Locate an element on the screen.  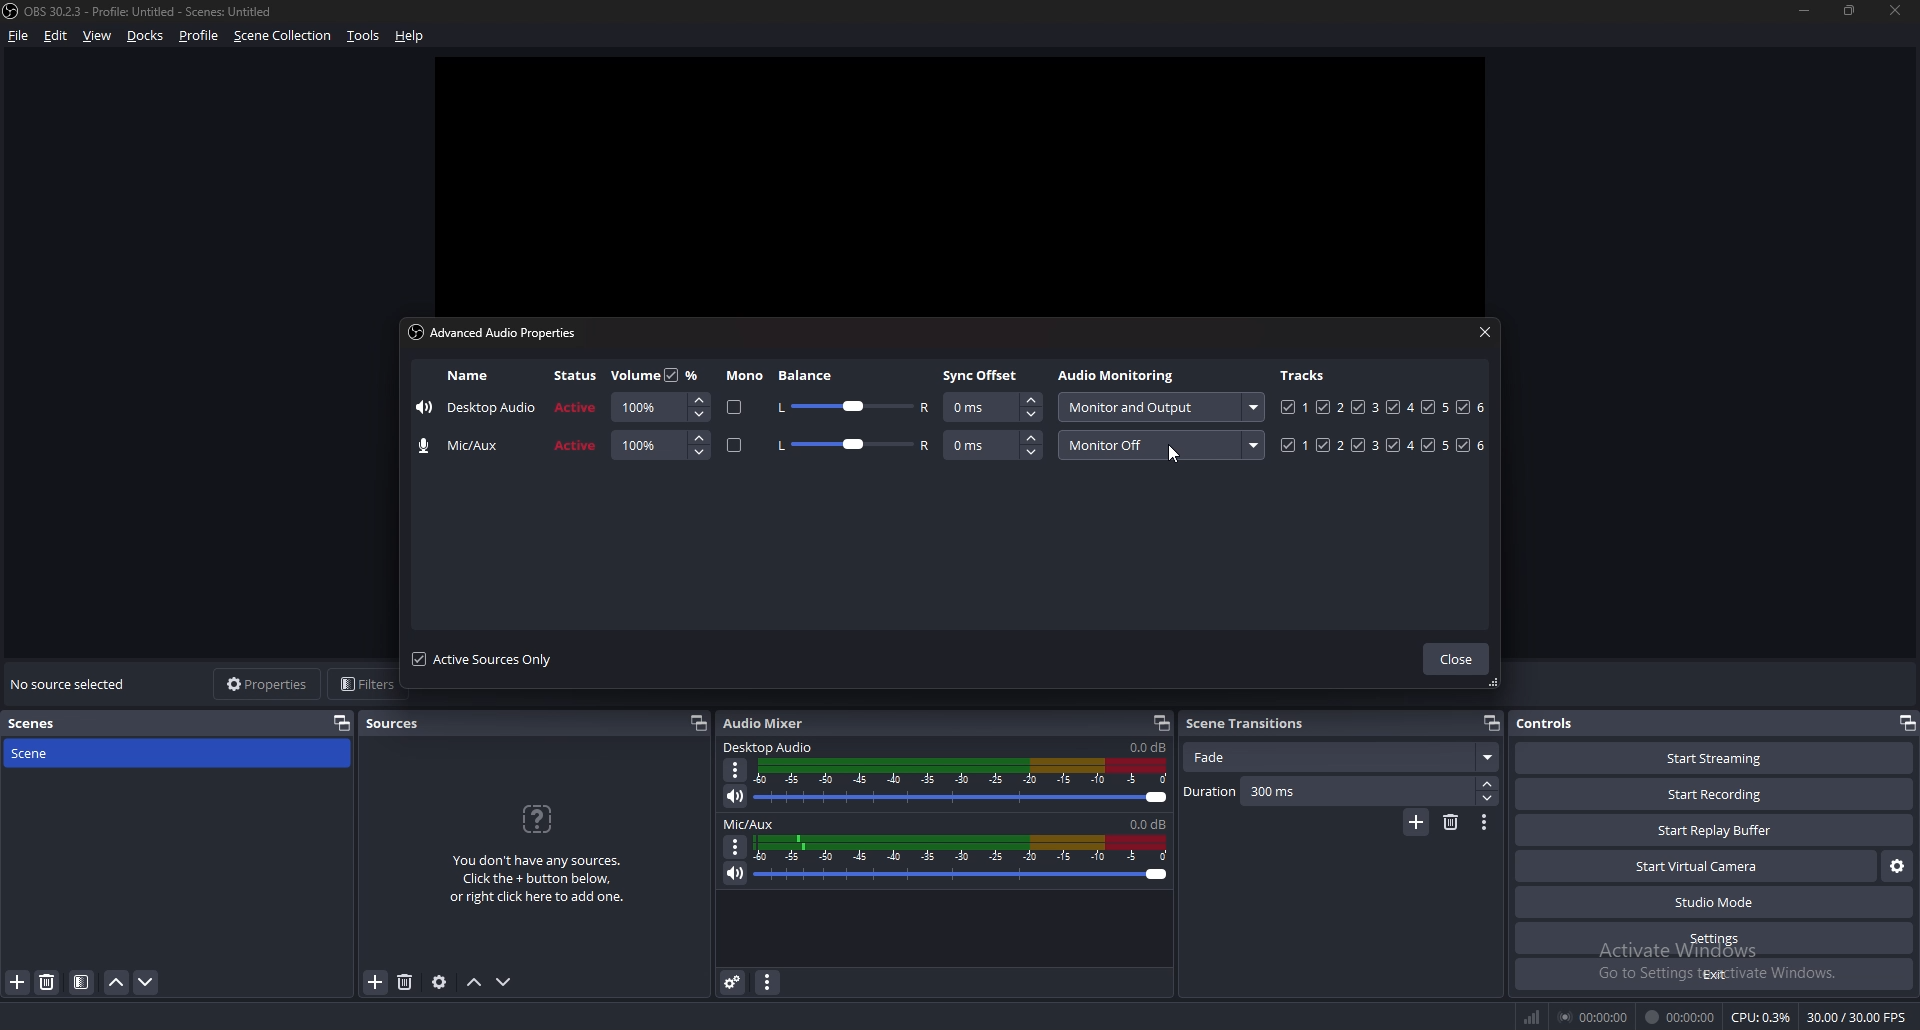
obs logo is located at coordinates (13, 12).